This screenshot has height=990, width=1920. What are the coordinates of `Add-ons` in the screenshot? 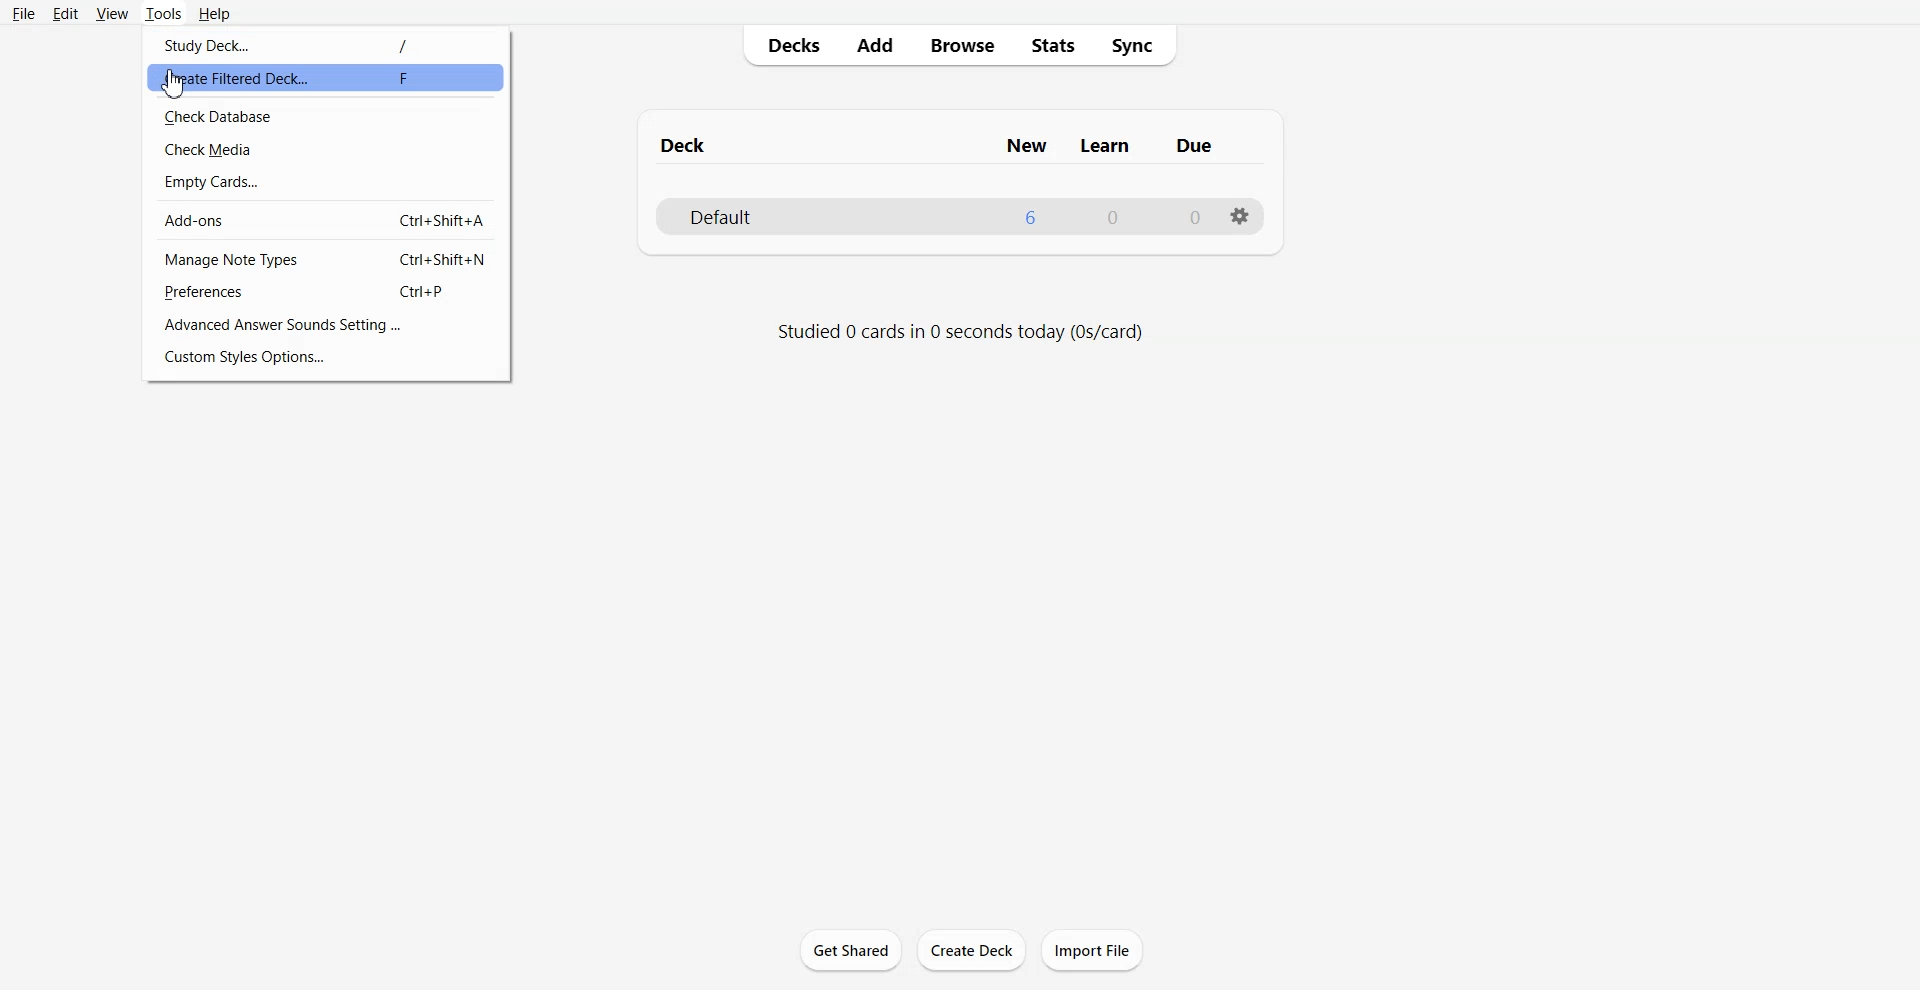 It's located at (327, 218).